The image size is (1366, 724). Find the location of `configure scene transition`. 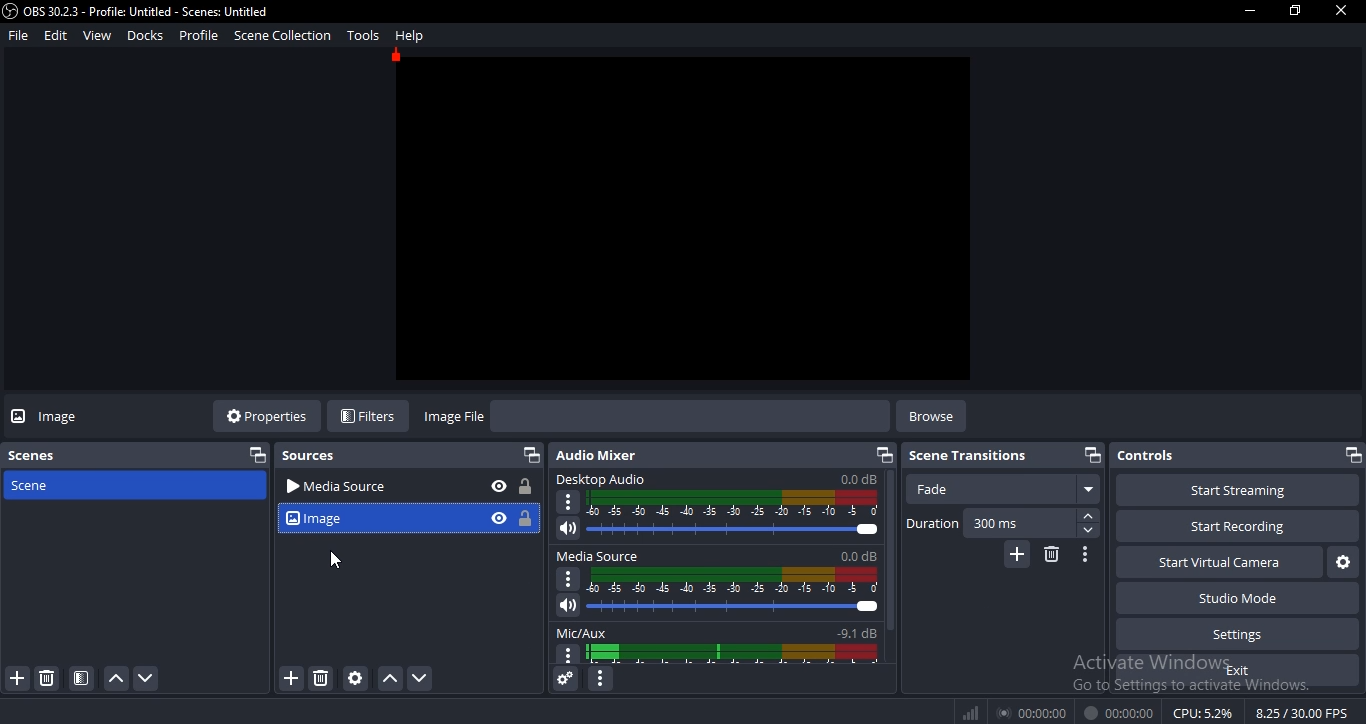

configure scene transition is located at coordinates (1083, 555).